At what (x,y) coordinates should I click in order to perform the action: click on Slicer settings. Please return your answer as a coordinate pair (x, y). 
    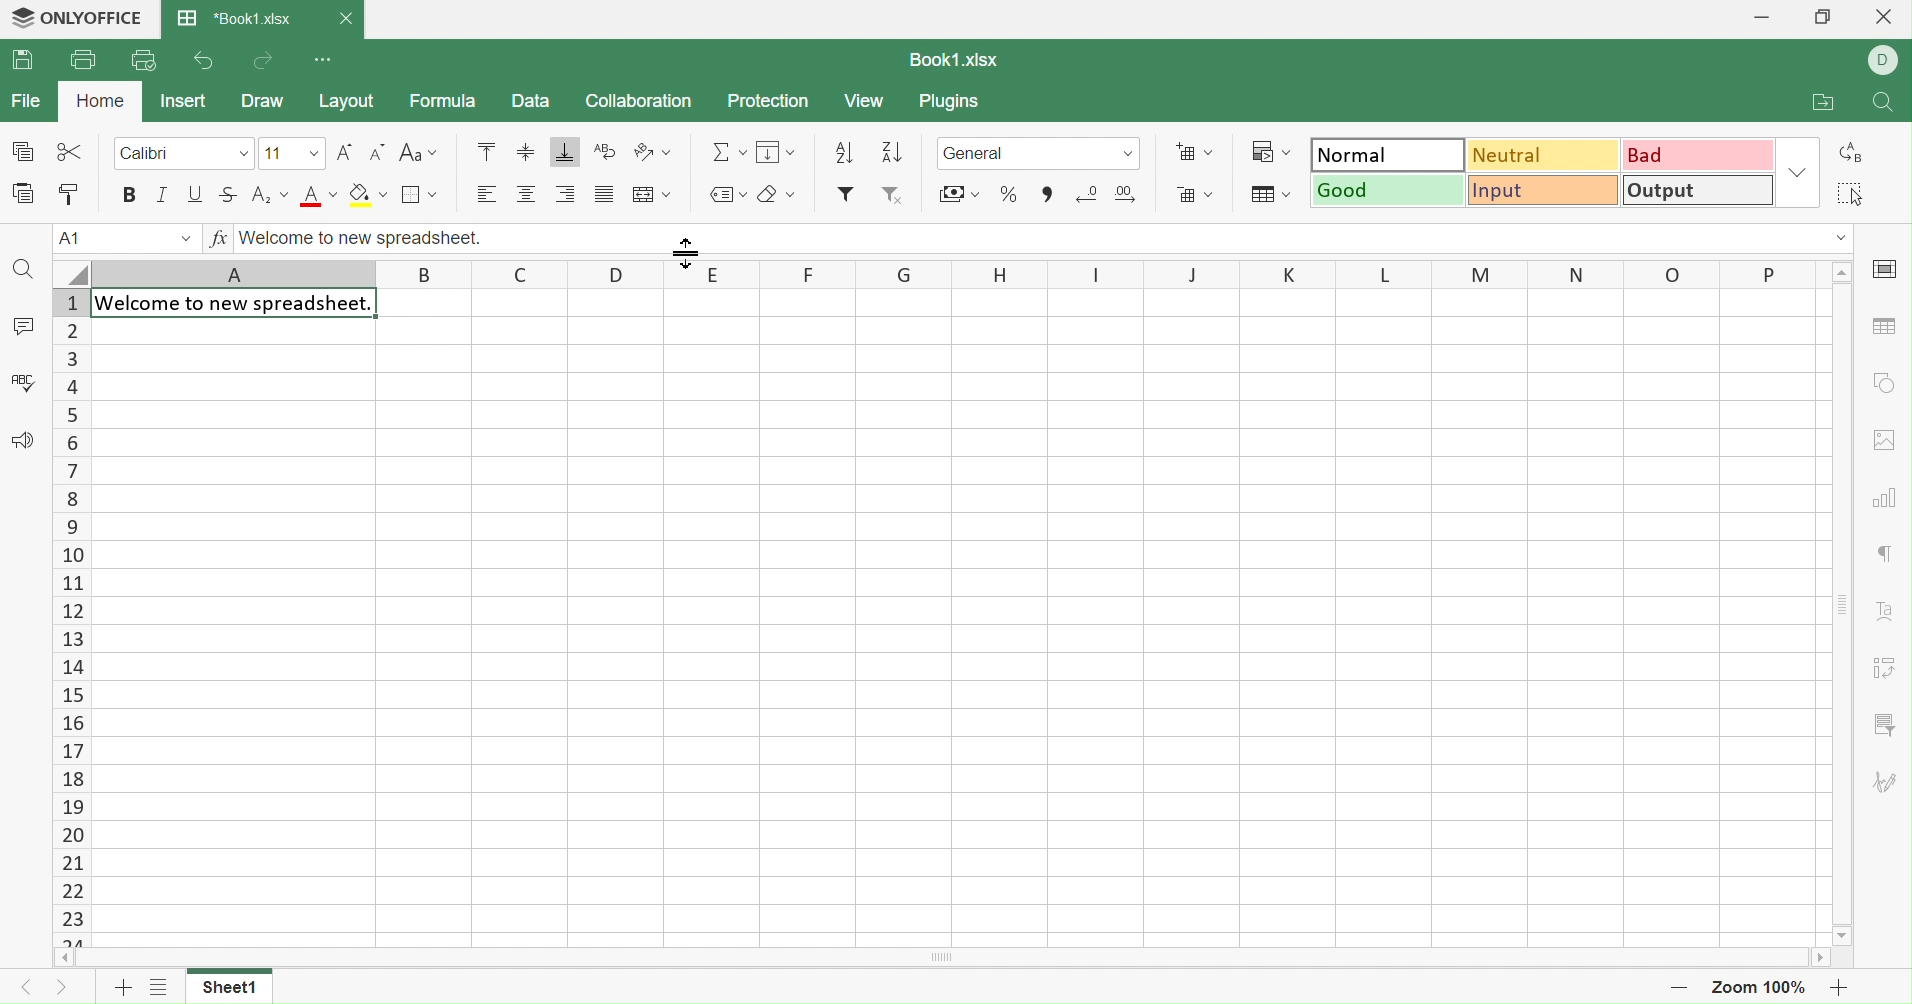
    Looking at the image, I should click on (1883, 725).